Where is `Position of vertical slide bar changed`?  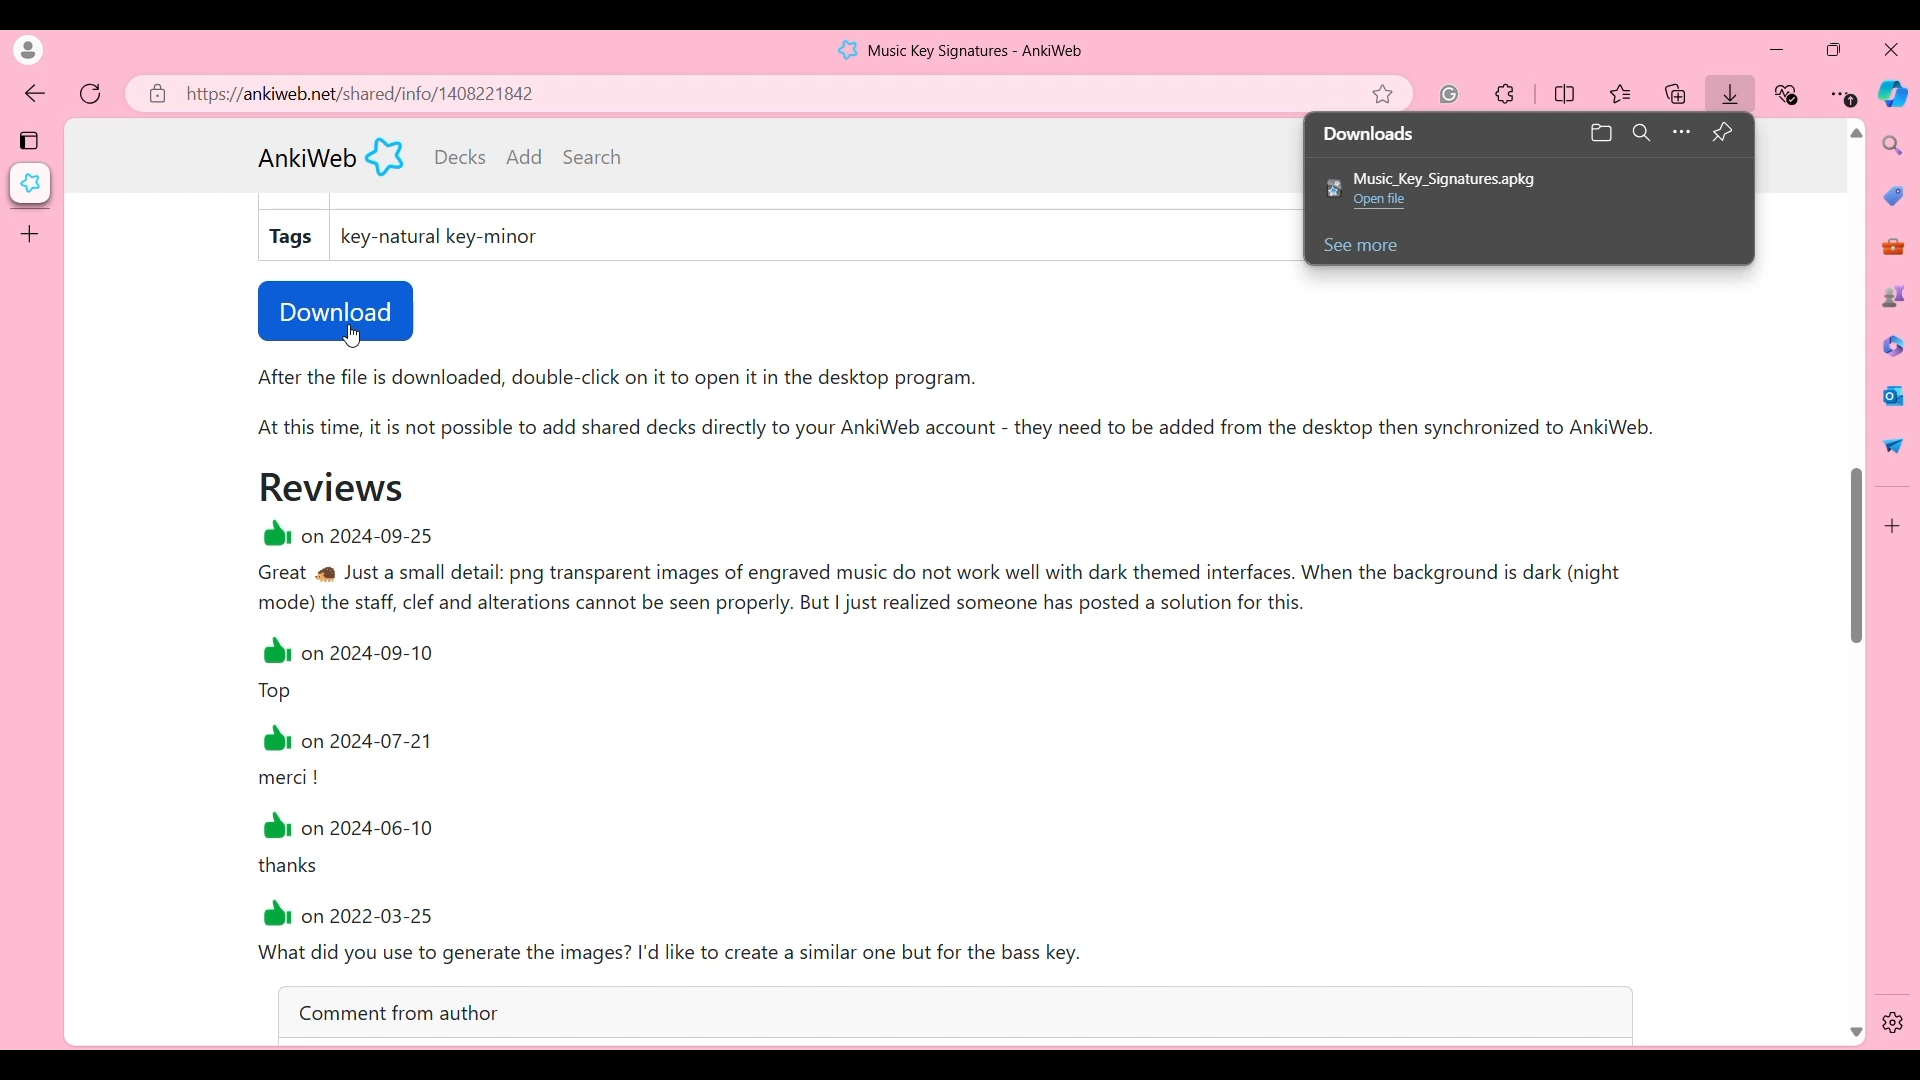 Position of vertical slide bar changed is located at coordinates (1857, 555).